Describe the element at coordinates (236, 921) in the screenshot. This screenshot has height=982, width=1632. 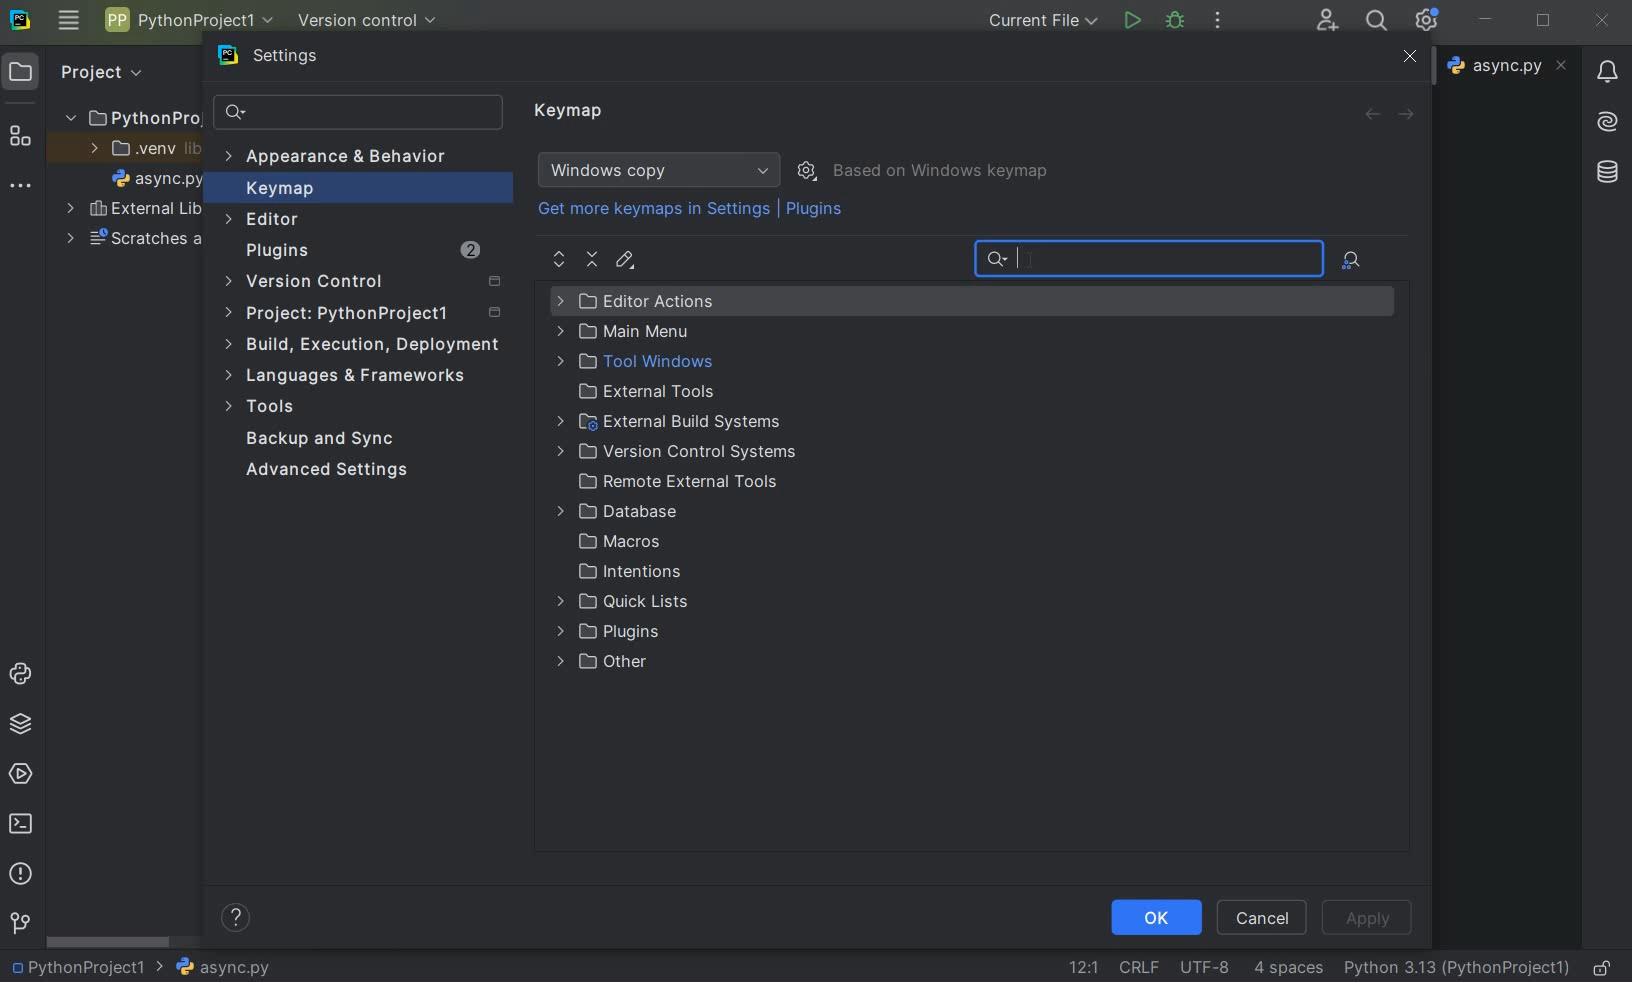
I see `show help contents` at that location.